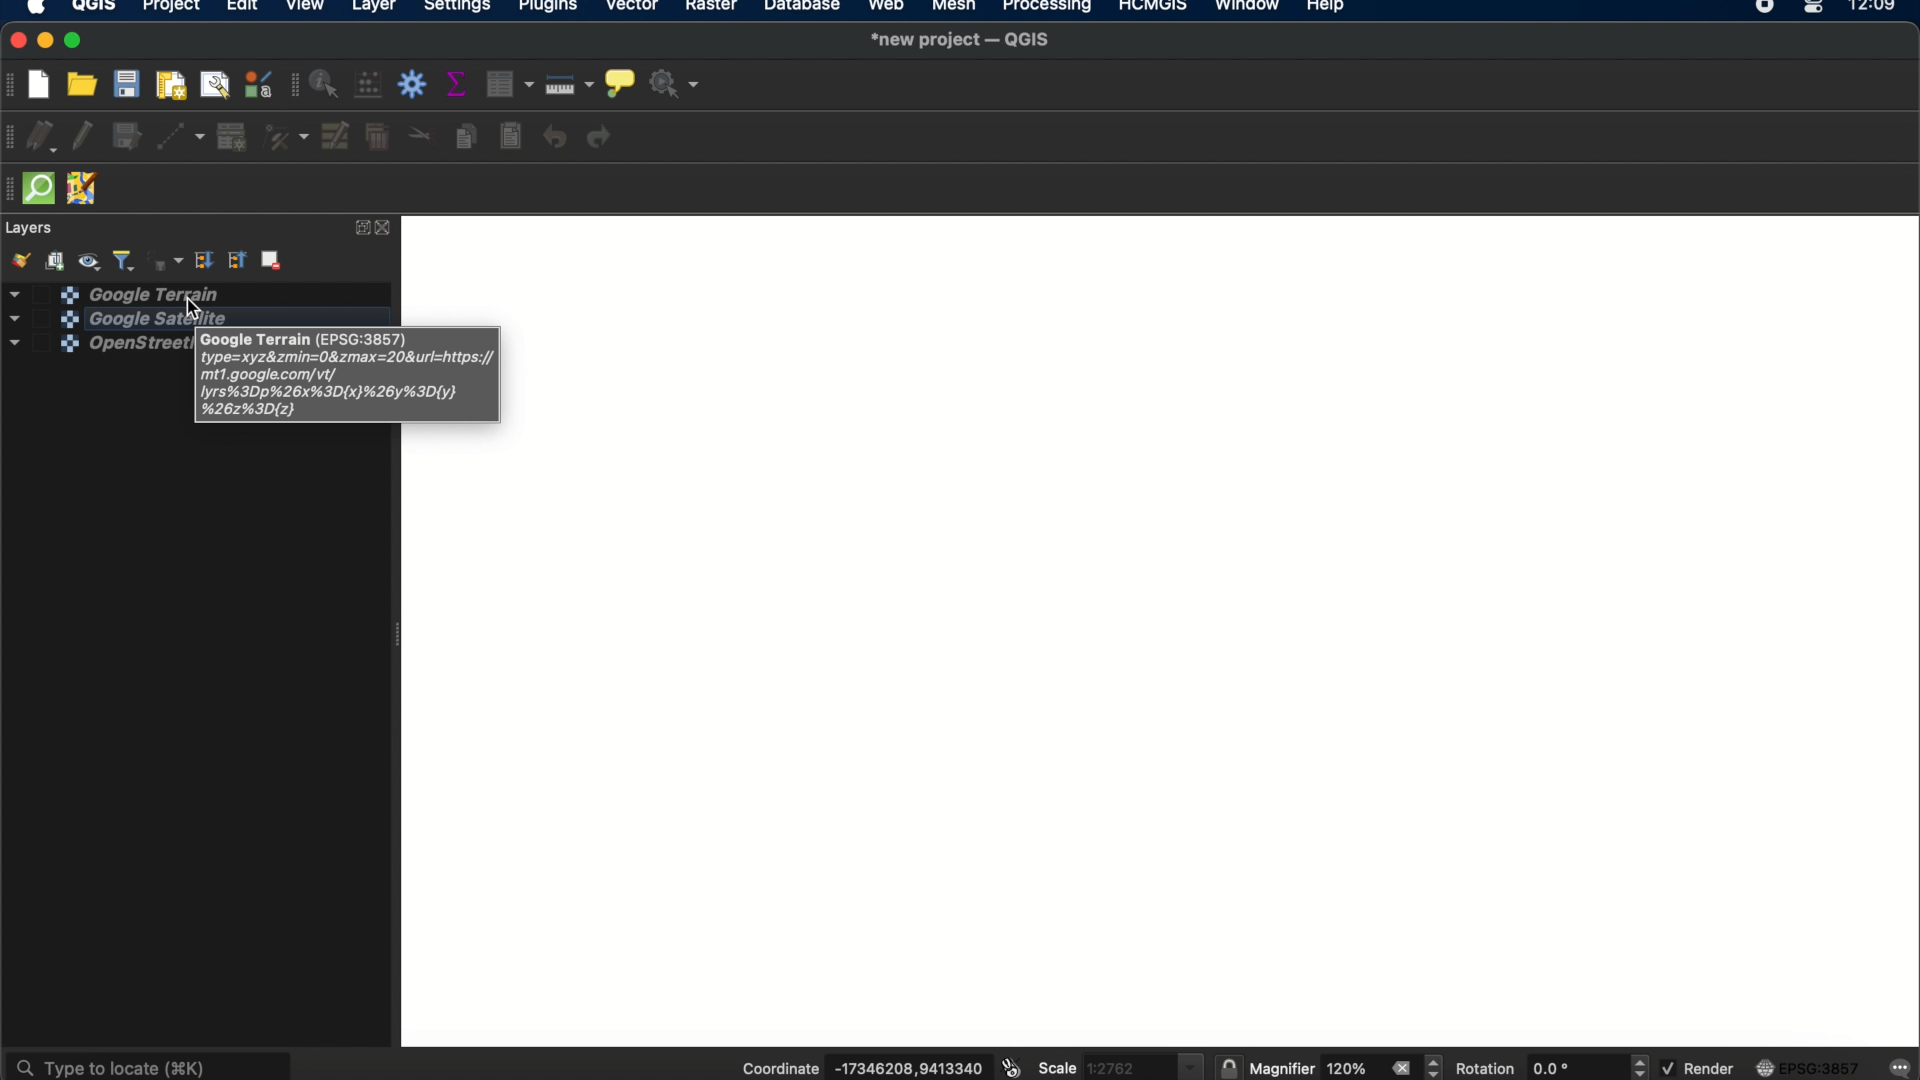 The image size is (1920, 1080). What do you see at coordinates (95, 319) in the screenshot?
I see `google satellite` at bounding box center [95, 319].